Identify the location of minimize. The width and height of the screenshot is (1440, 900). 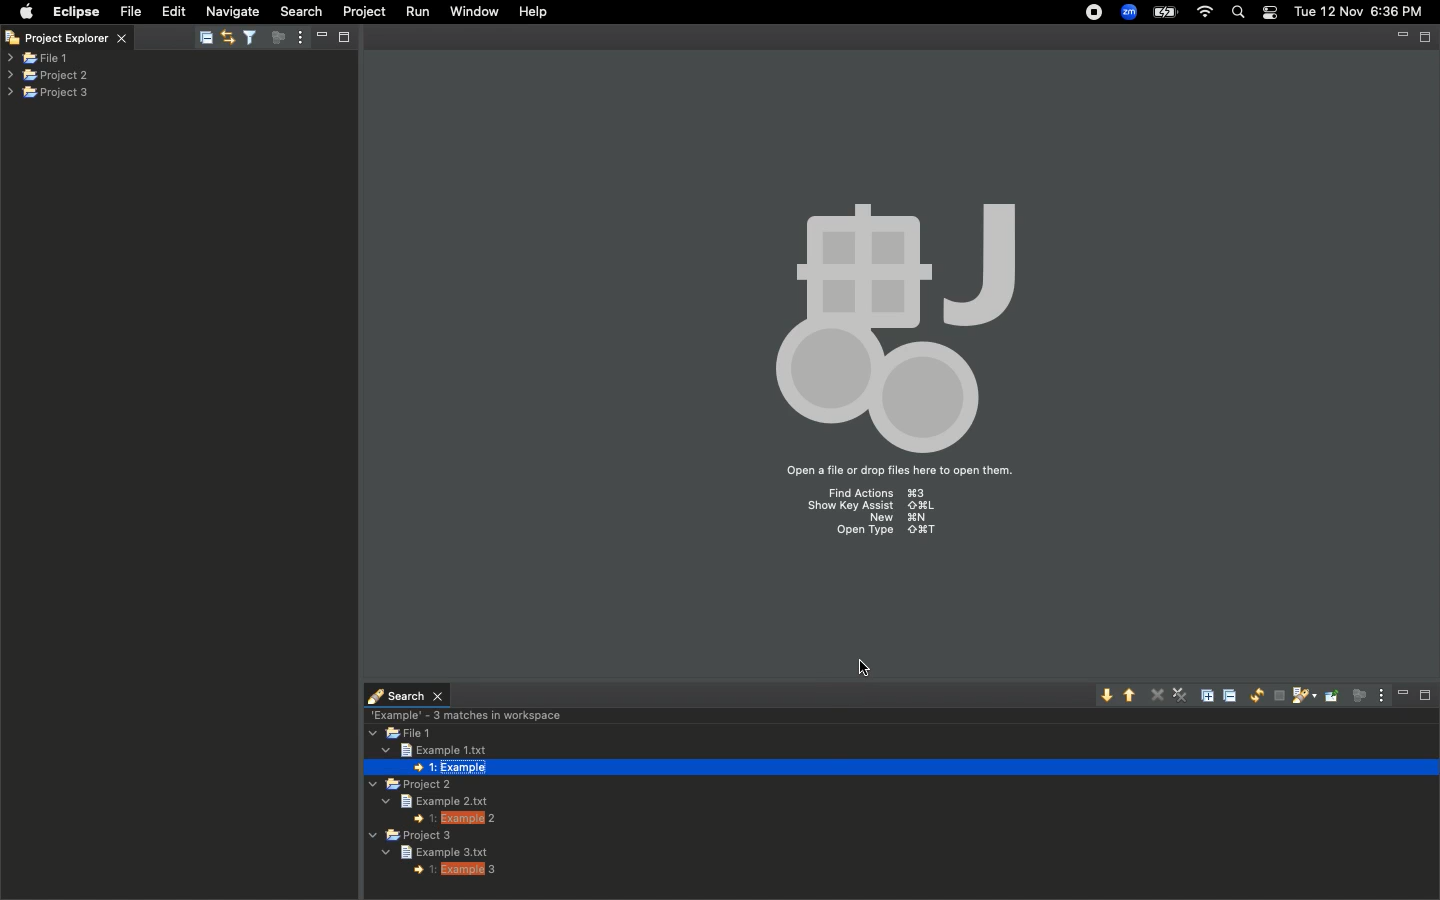
(320, 36).